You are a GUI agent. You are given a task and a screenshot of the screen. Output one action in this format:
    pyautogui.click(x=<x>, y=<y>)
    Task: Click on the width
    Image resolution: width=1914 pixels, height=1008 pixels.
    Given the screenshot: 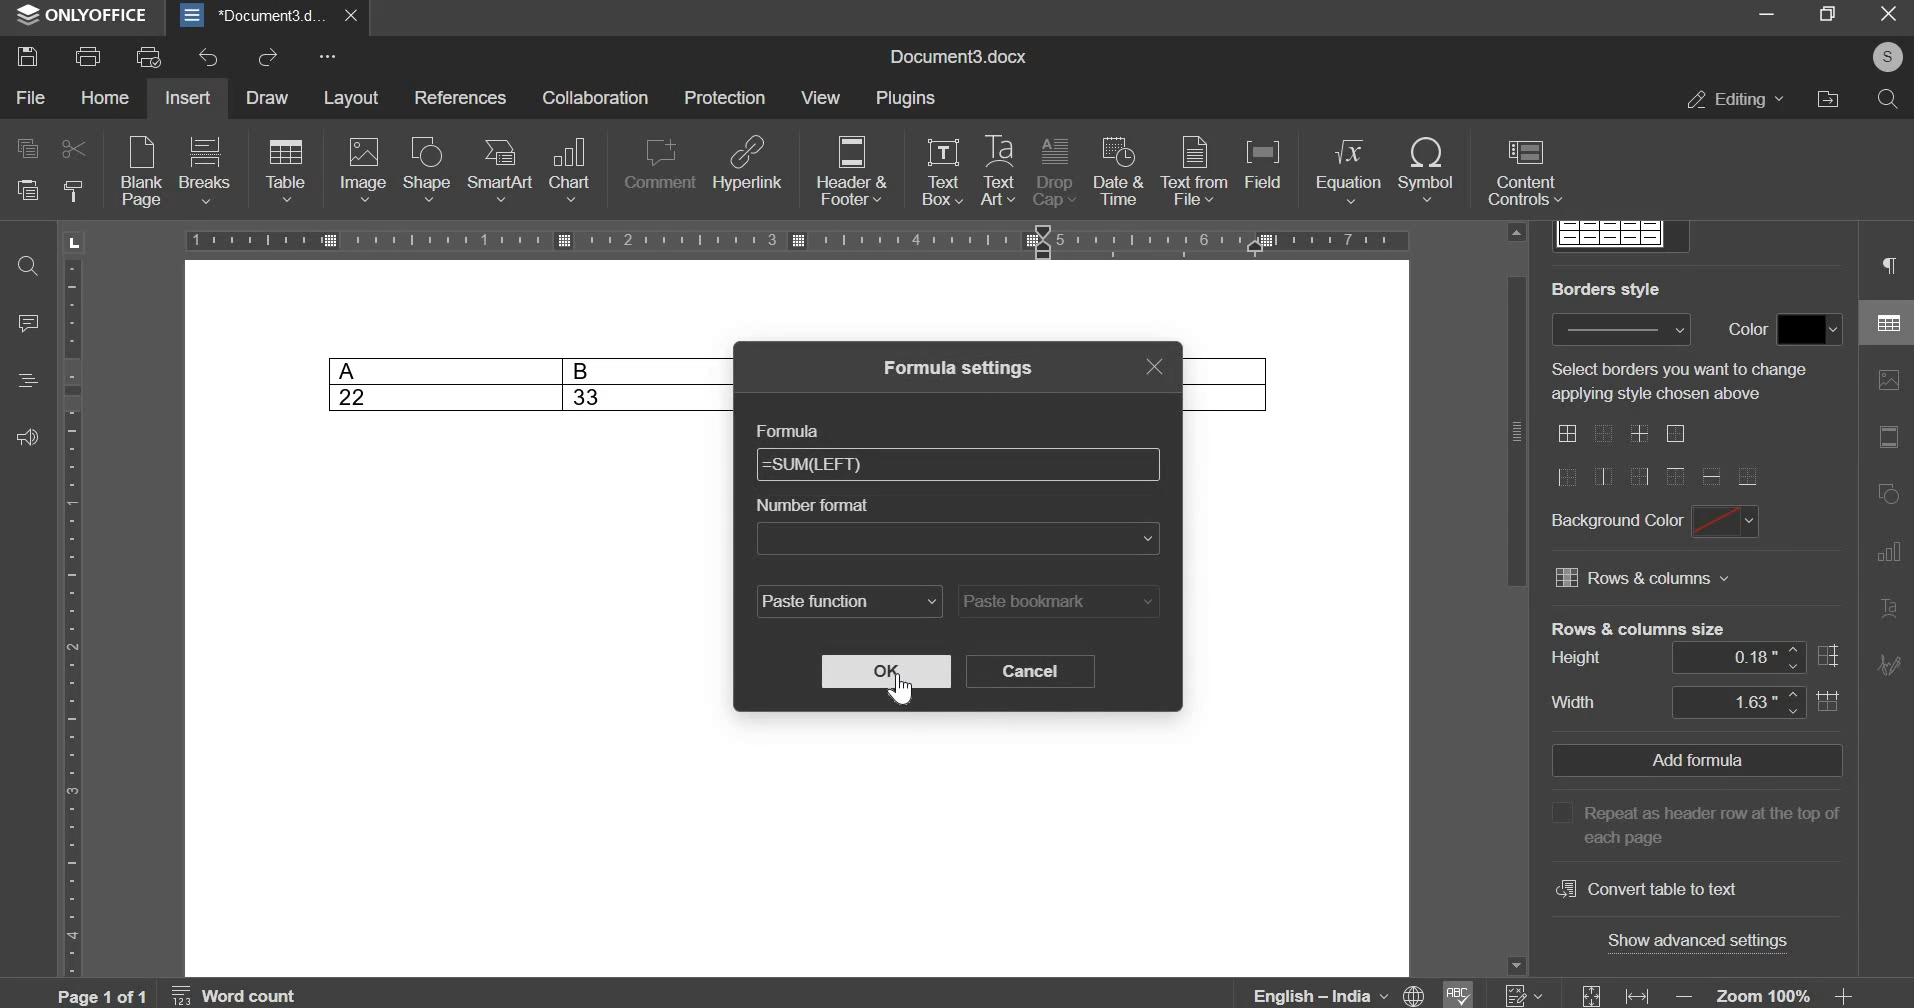 What is the action you would take?
    pyautogui.click(x=1575, y=702)
    